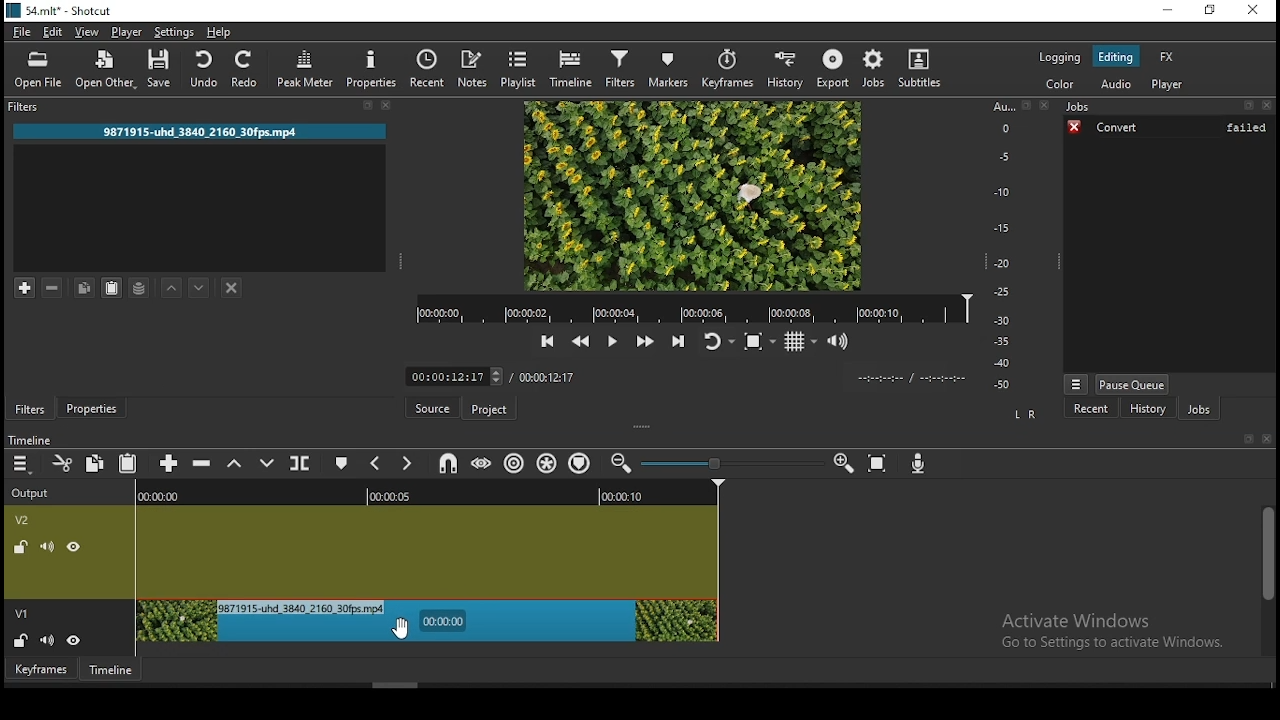 Image resolution: width=1280 pixels, height=720 pixels. Describe the element at coordinates (199, 288) in the screenshot. I see `move filter down` at that location.